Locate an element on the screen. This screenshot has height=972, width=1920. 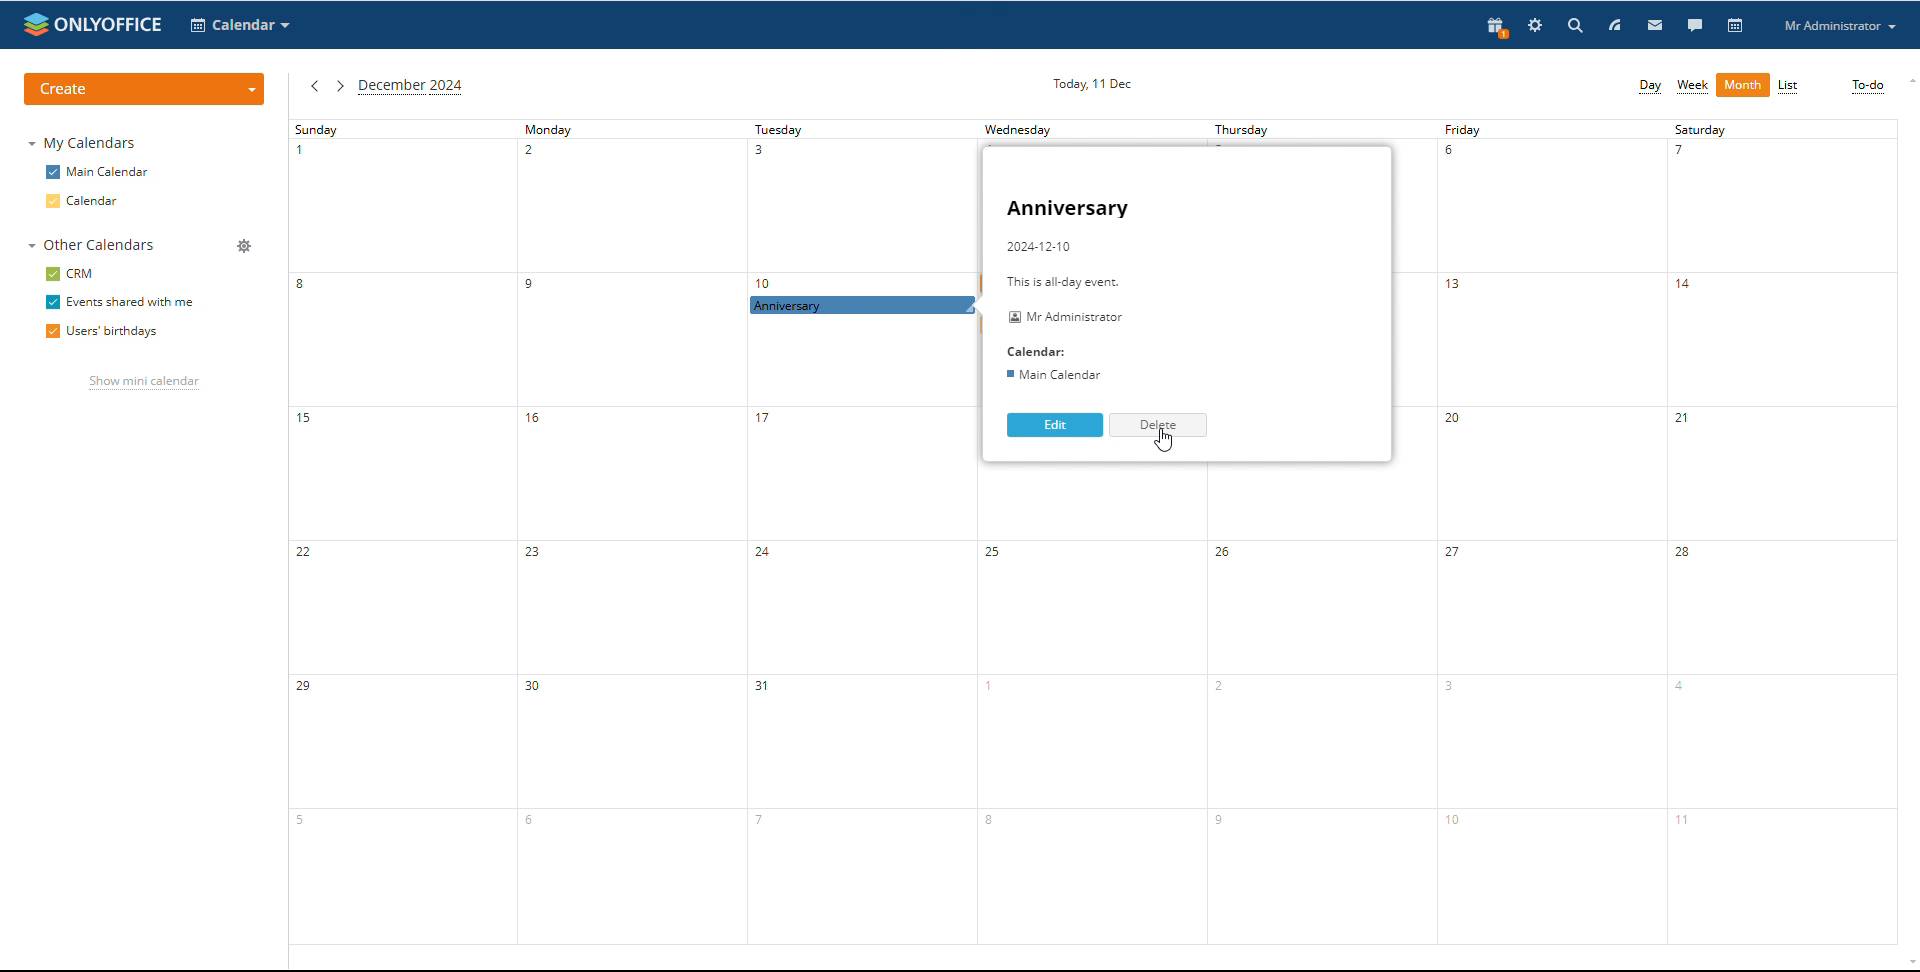
present is located at coordinates (1498, 29).